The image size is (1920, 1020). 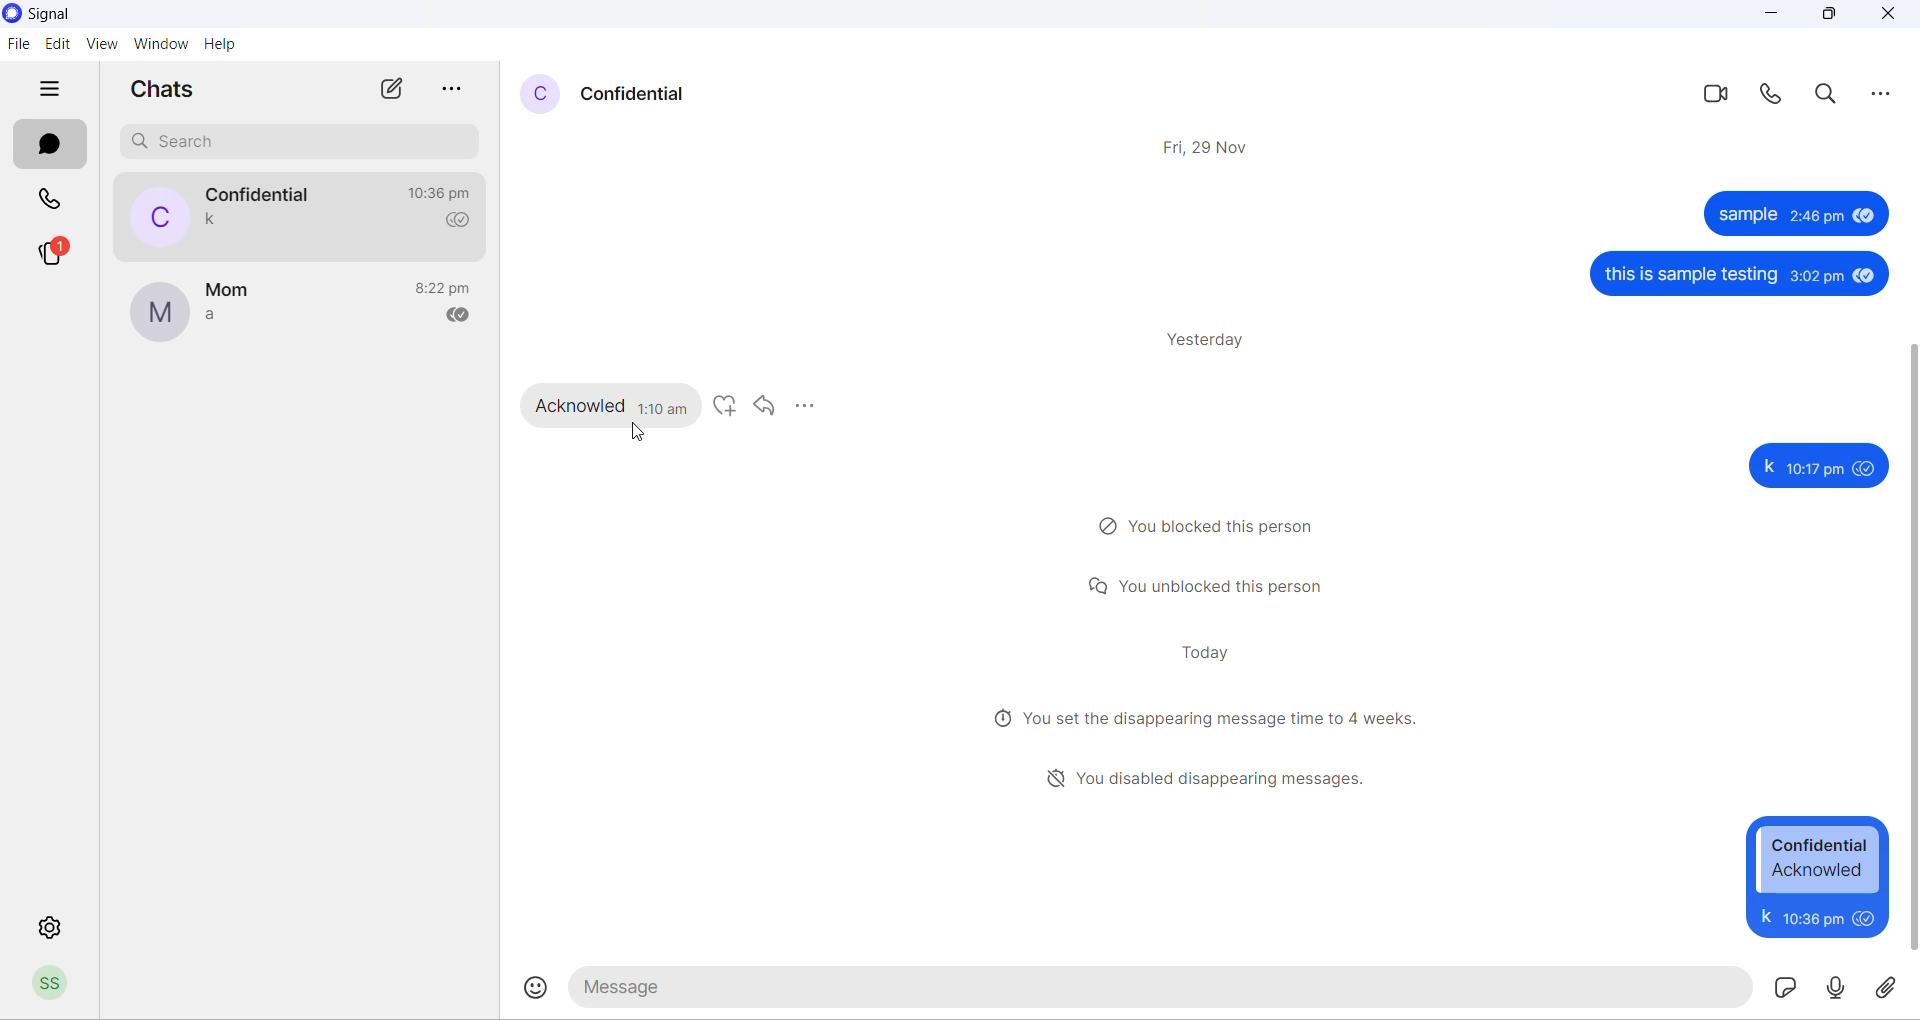 What do you see at coordinates (1191, 774) in the screenshot?
I see `disappearing message notification` at bounding box center [1191, 774].